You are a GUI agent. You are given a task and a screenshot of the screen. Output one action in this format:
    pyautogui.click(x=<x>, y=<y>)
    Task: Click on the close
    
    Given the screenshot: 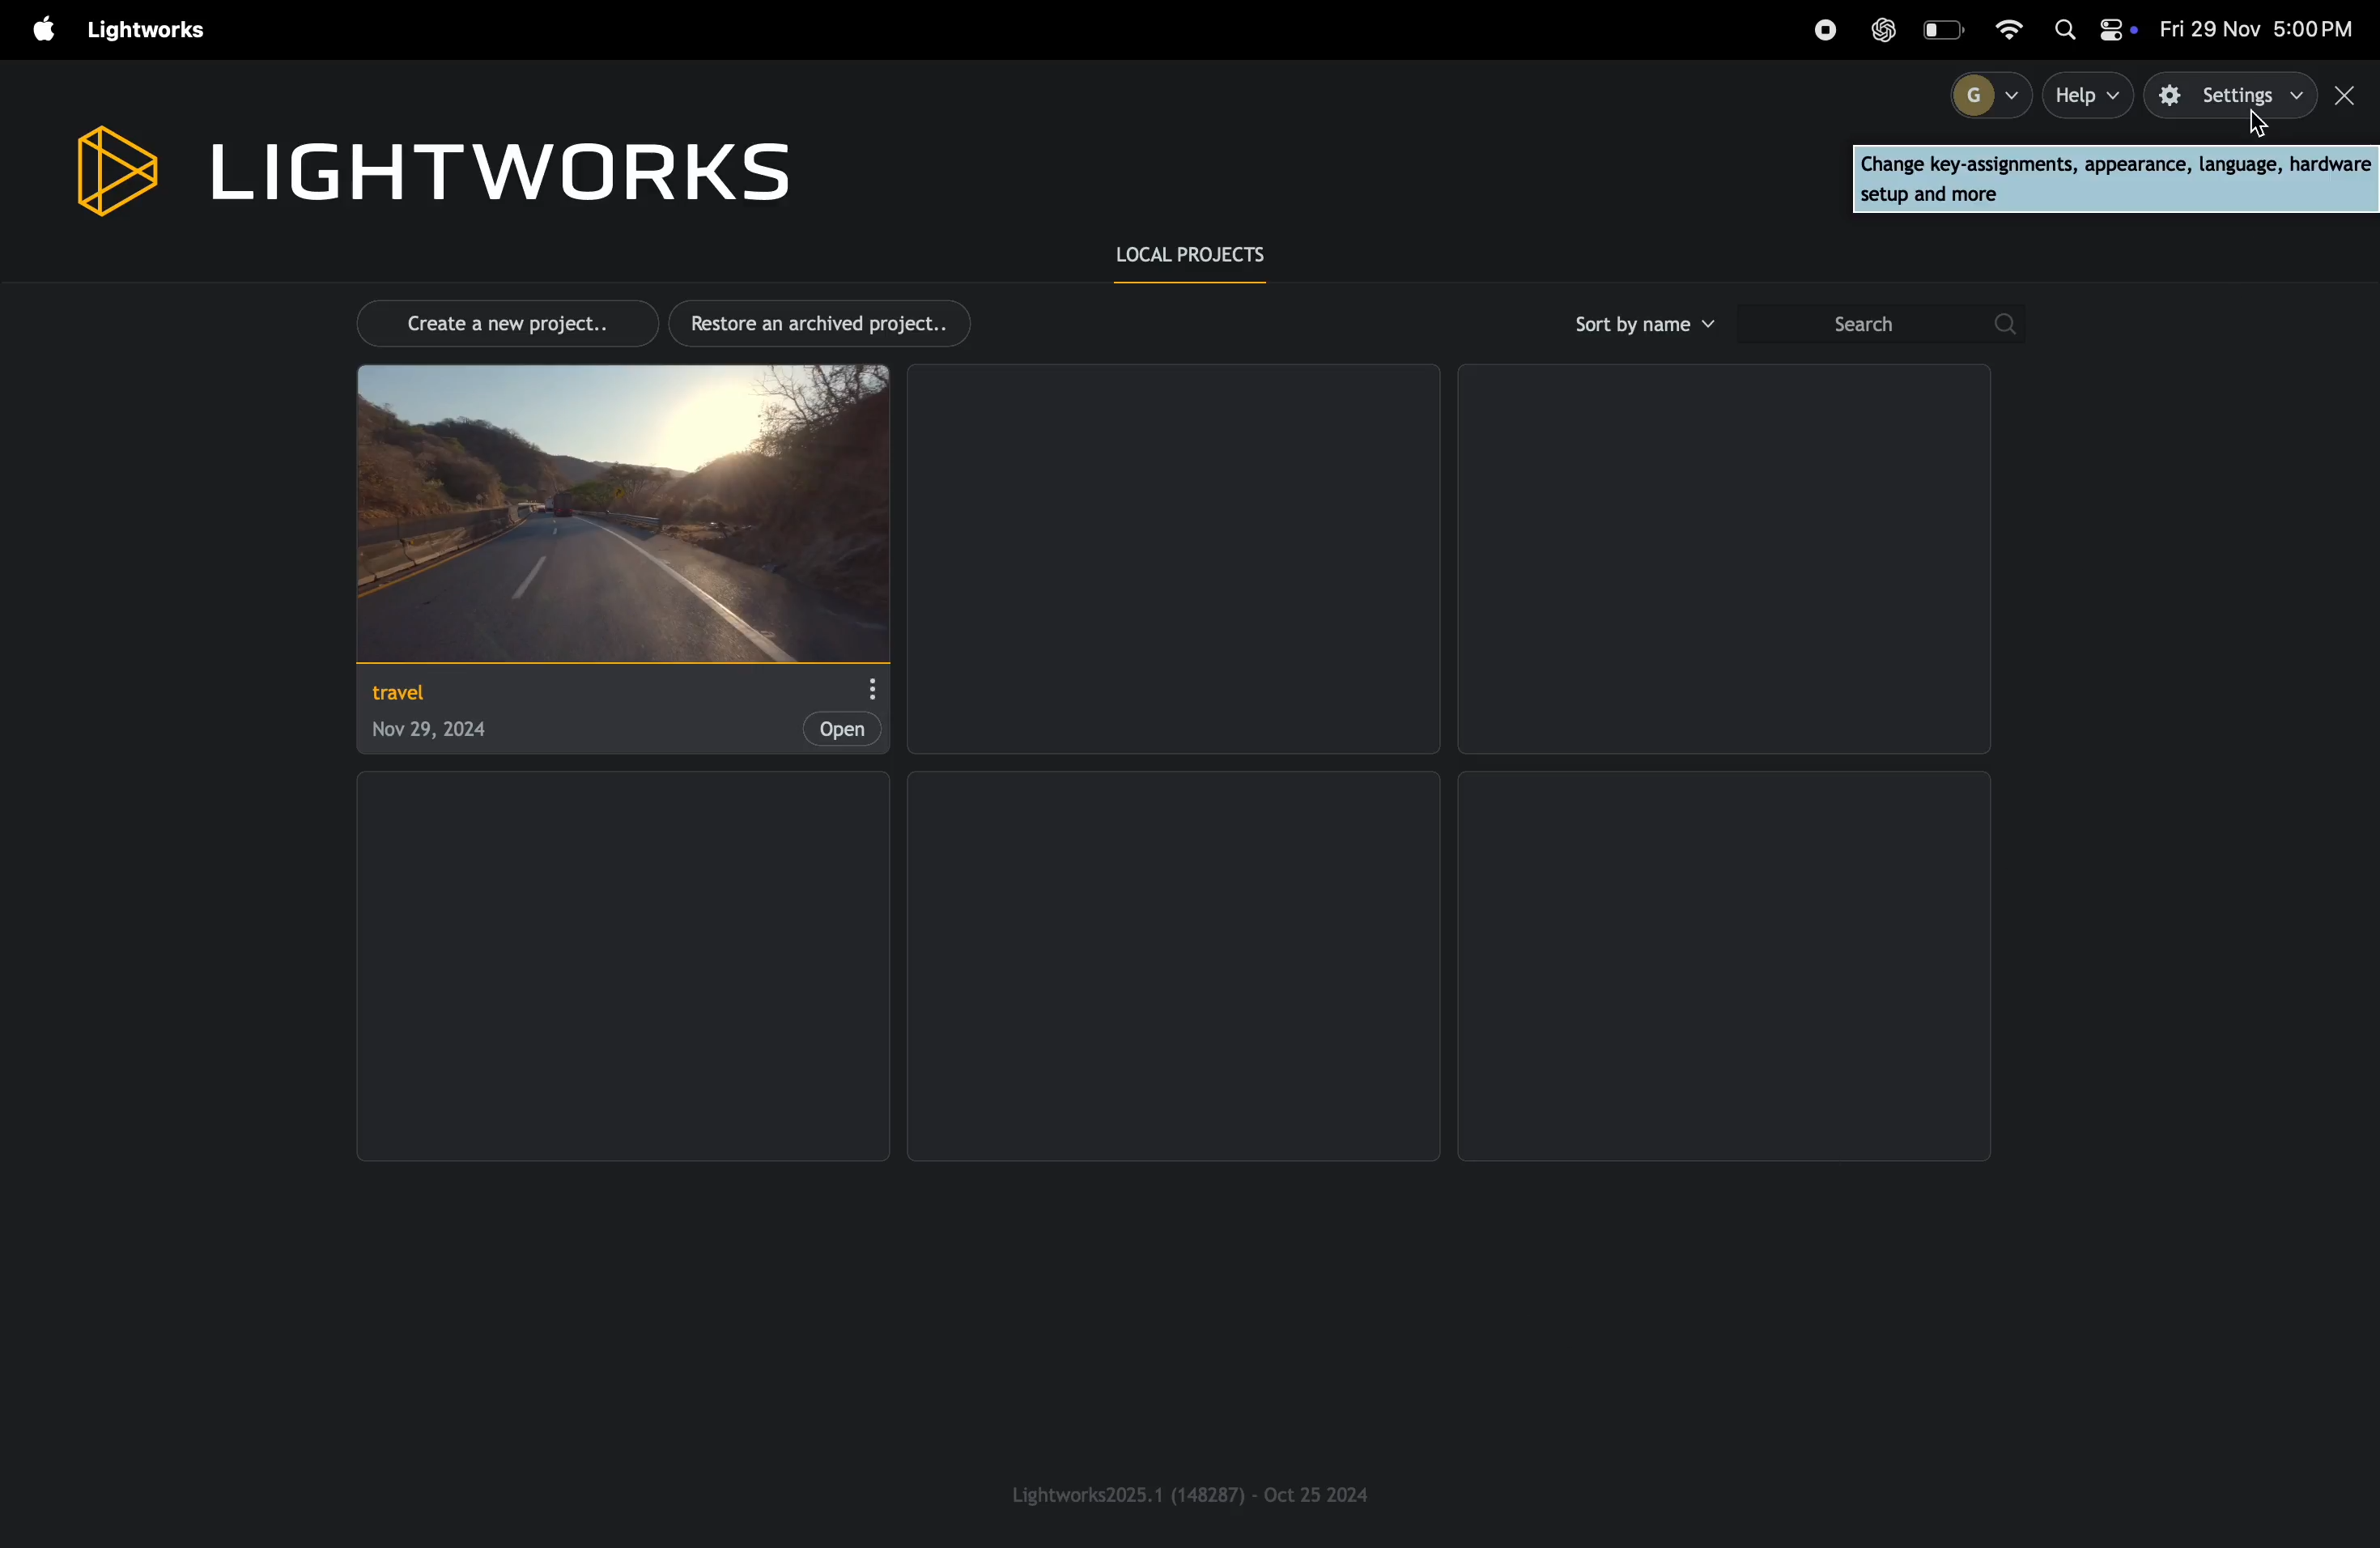 What is the action you would take?
    pyautogui.click(x=2349, y=96)
    